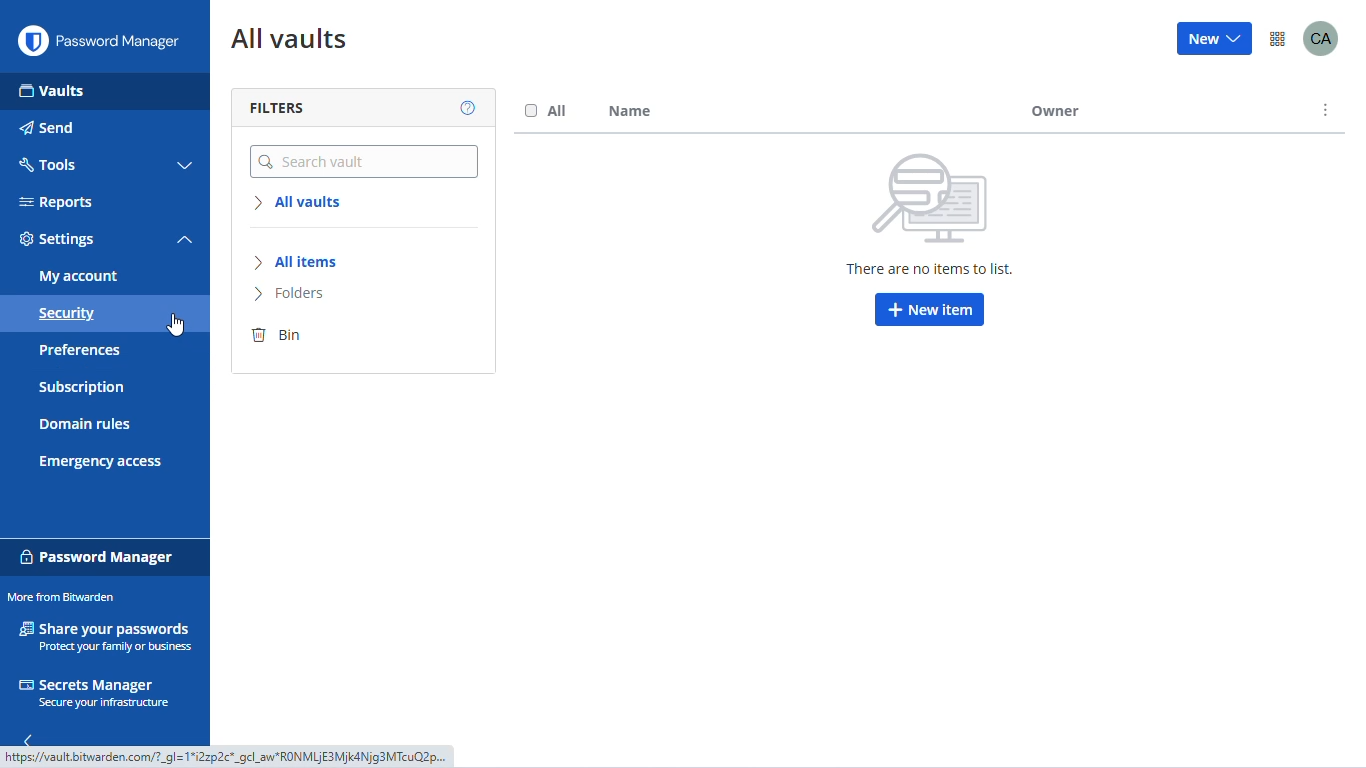 Image resolution: width=1366 pixels, height=768 pixels. What do you see at coordinates (108, 636) in the screenshot?
I see `share your passwords` at bounding box center [108, 636].